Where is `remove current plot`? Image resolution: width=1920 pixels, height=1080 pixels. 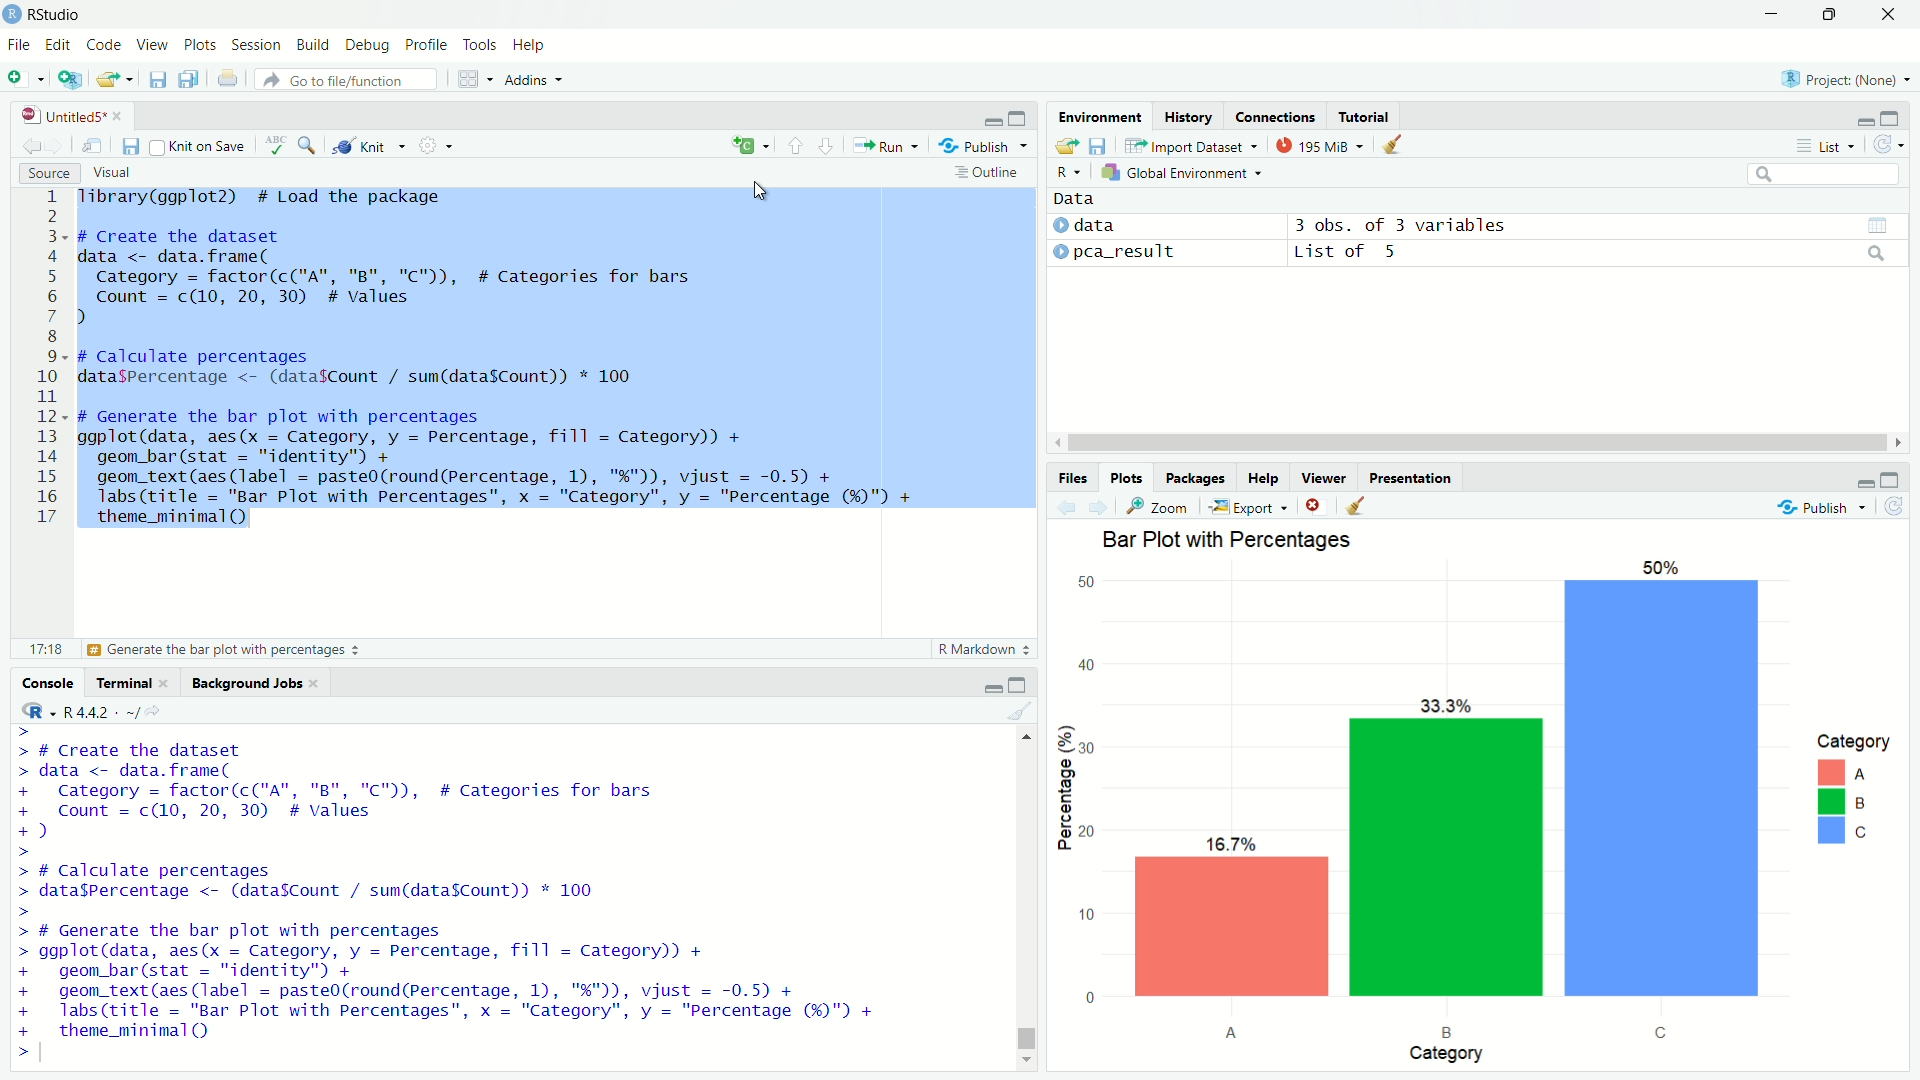 remove current plot is located at coordinates (1312, 505).